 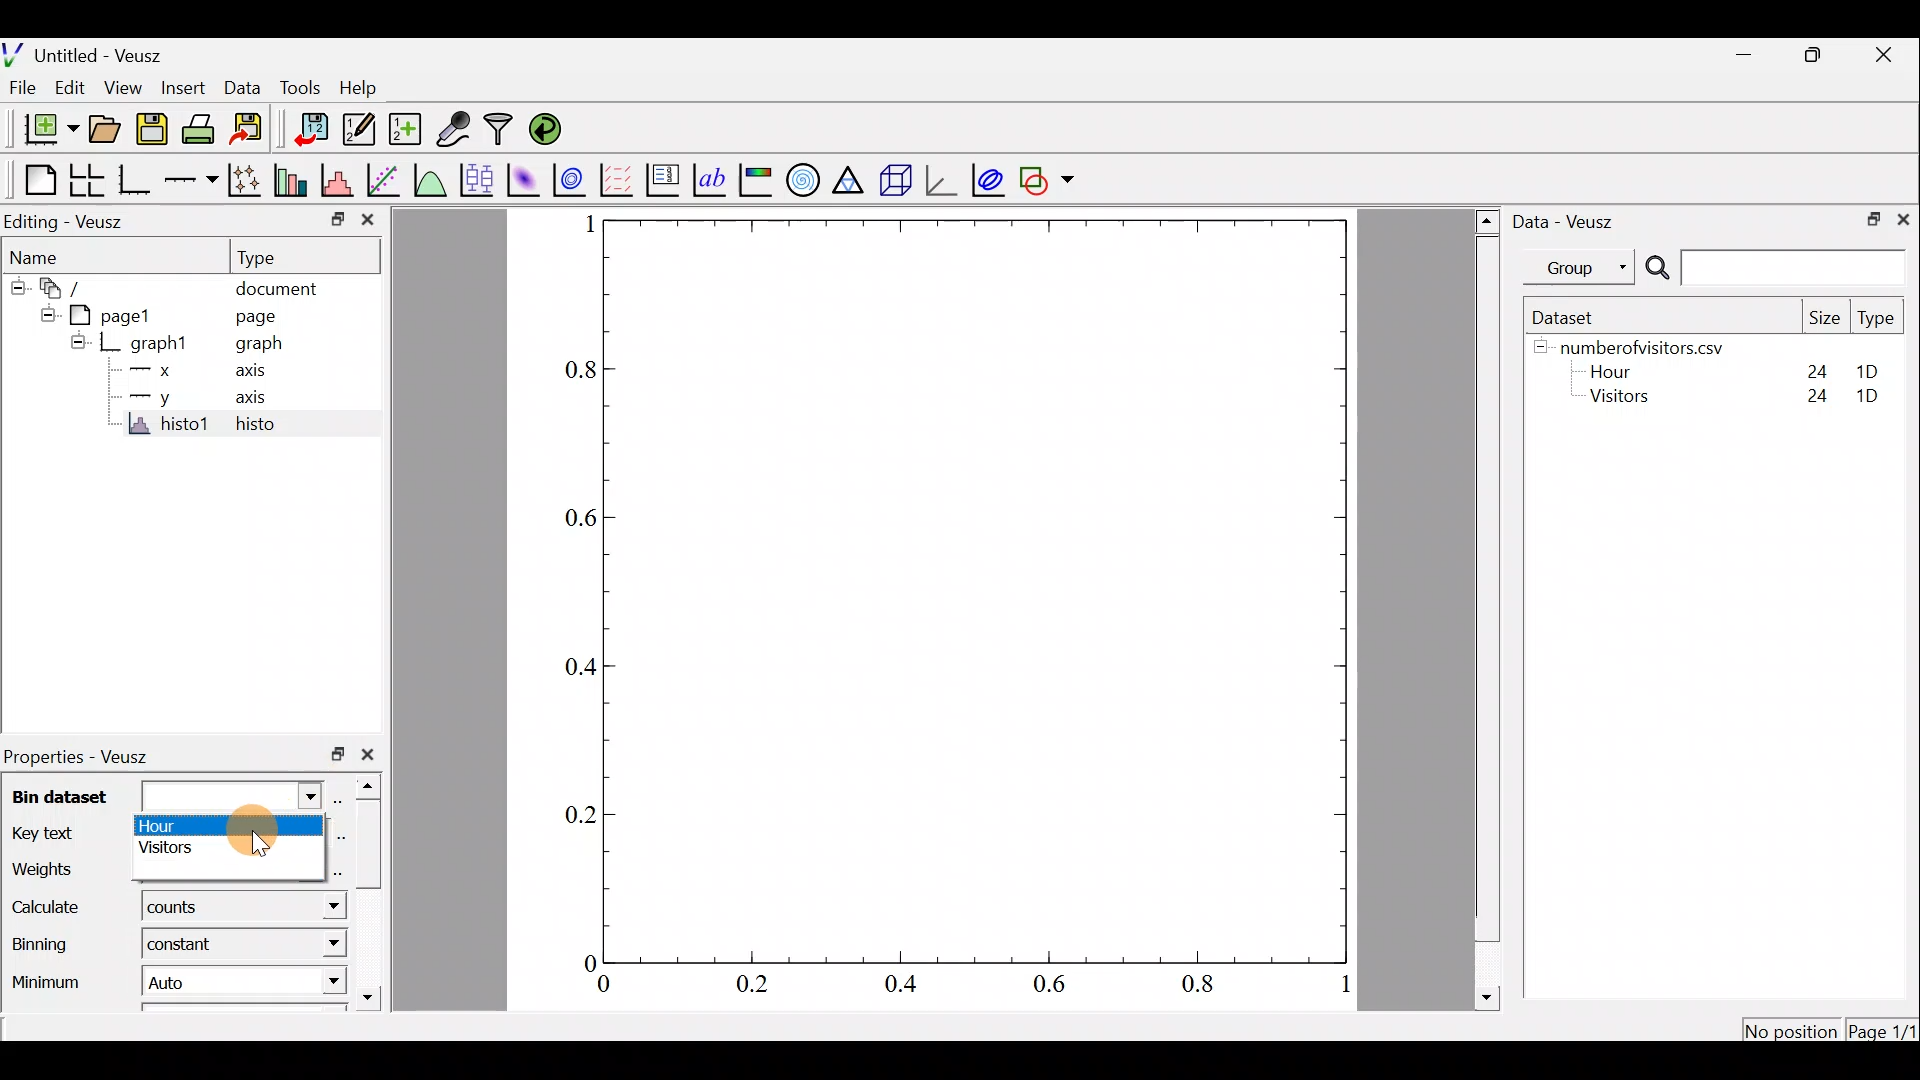 What do you see at coordinates (1576, 225) in the screenshot?
I see `Data - Veusz` at bounding box center [1576, 225].